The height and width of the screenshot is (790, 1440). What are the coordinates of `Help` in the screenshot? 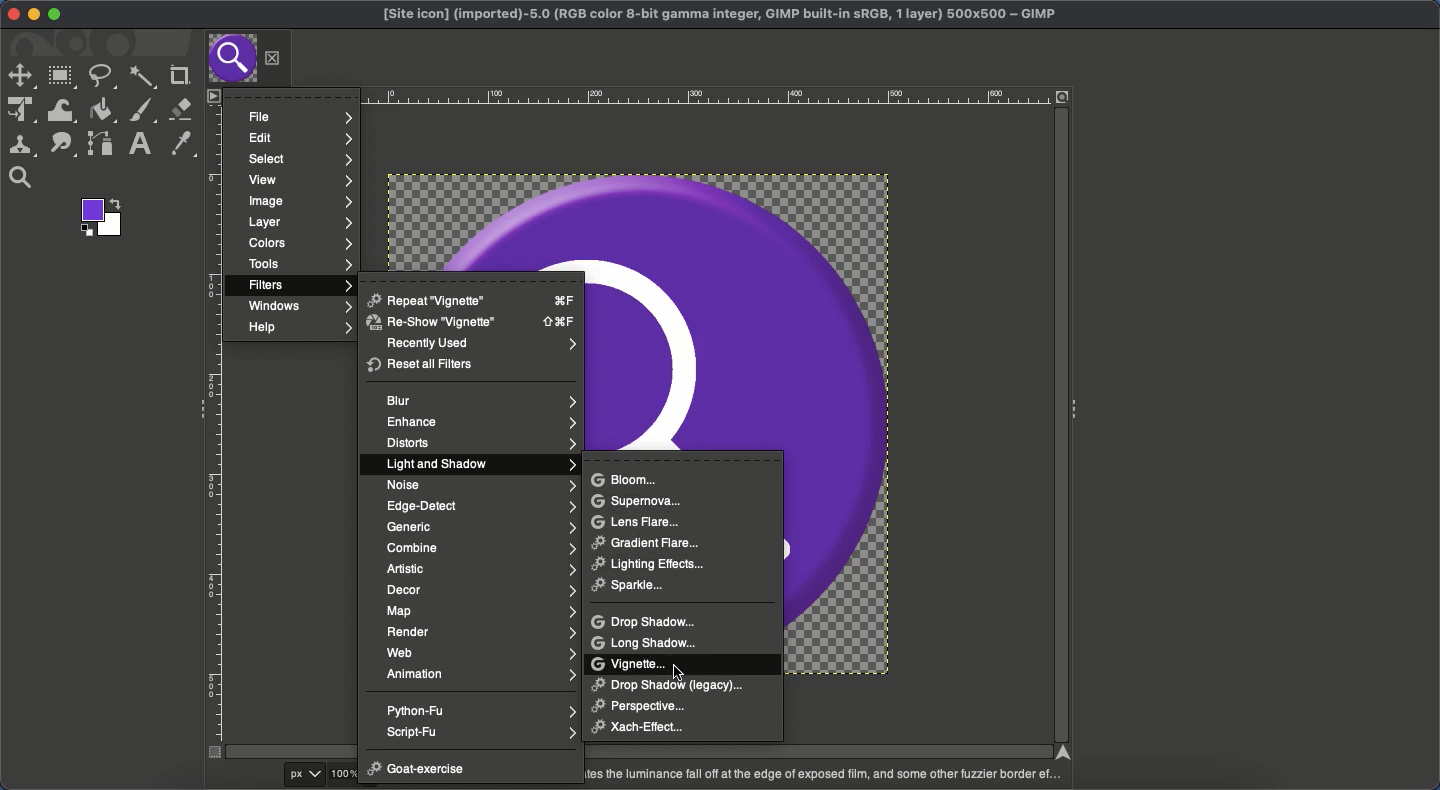 It's located at (298, 329).